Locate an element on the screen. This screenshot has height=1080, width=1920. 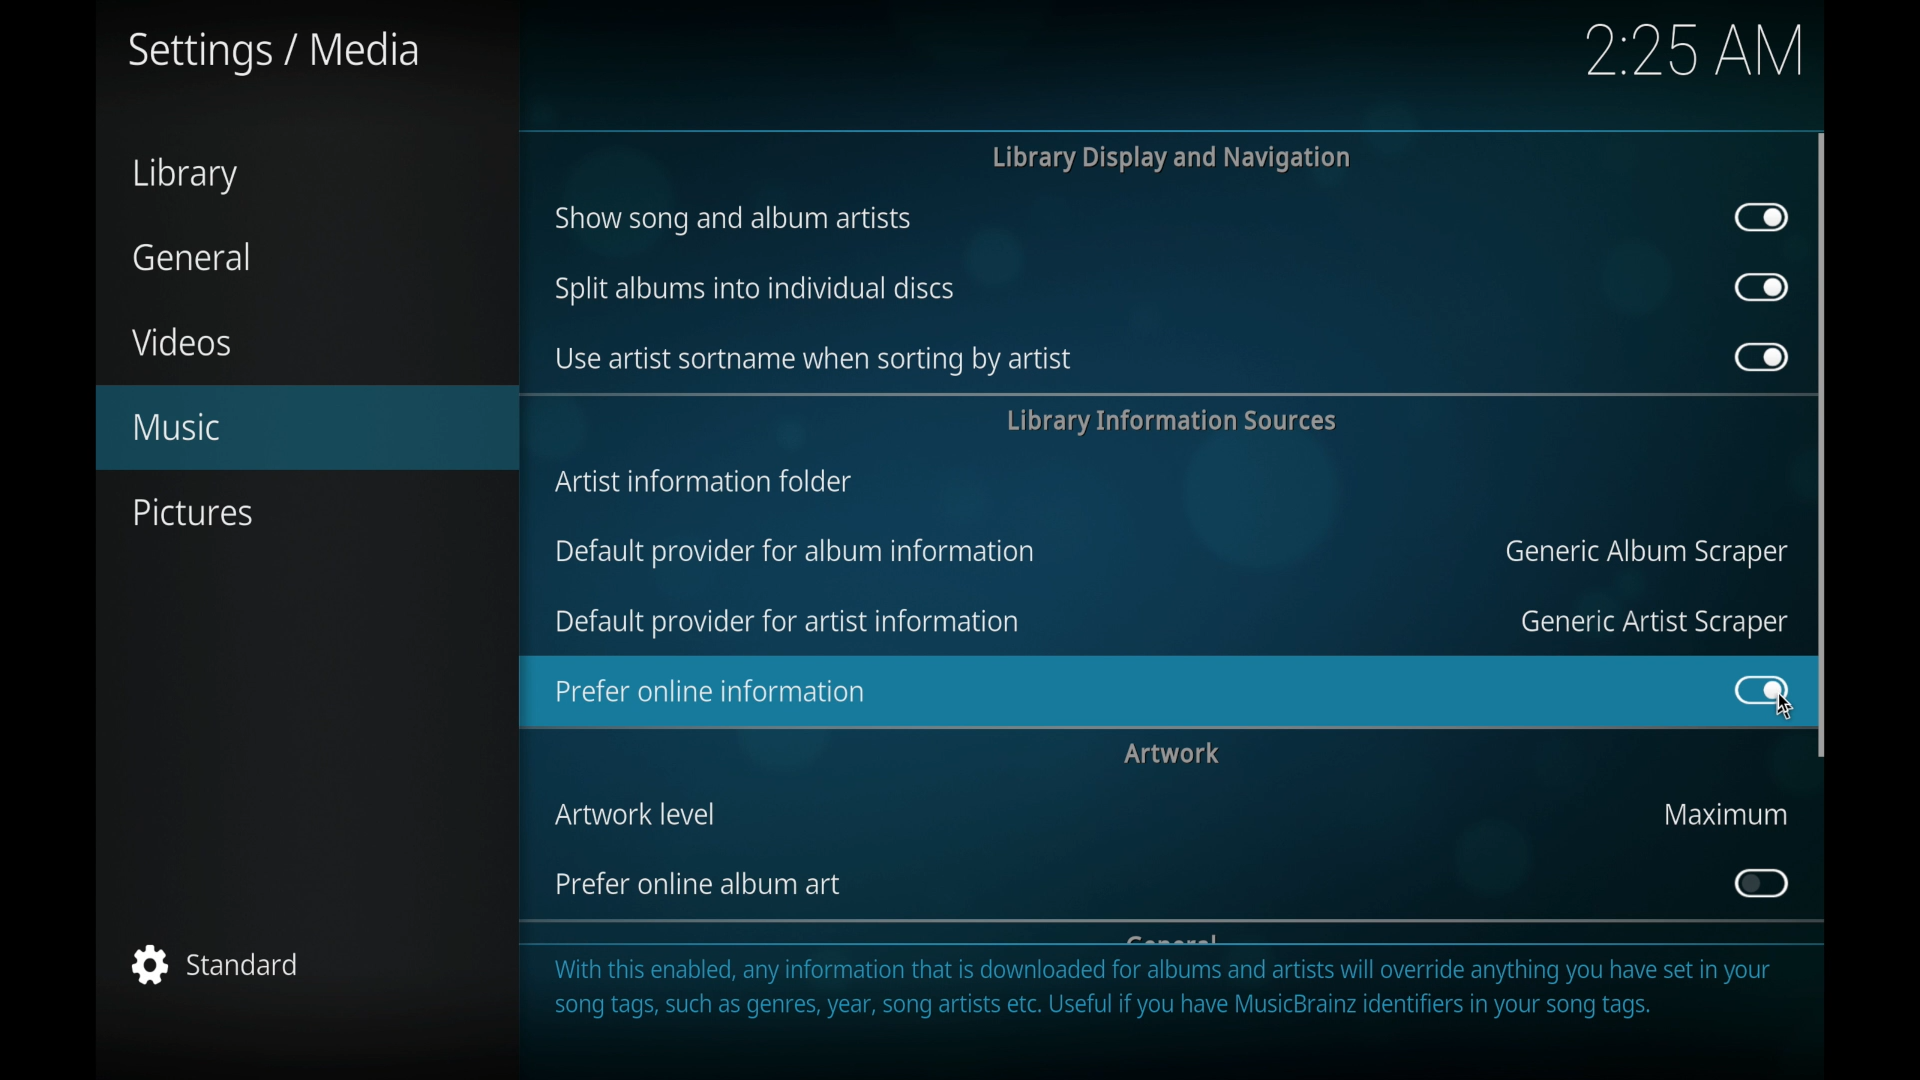
show song and album artists is located at coordinates (734, 221).